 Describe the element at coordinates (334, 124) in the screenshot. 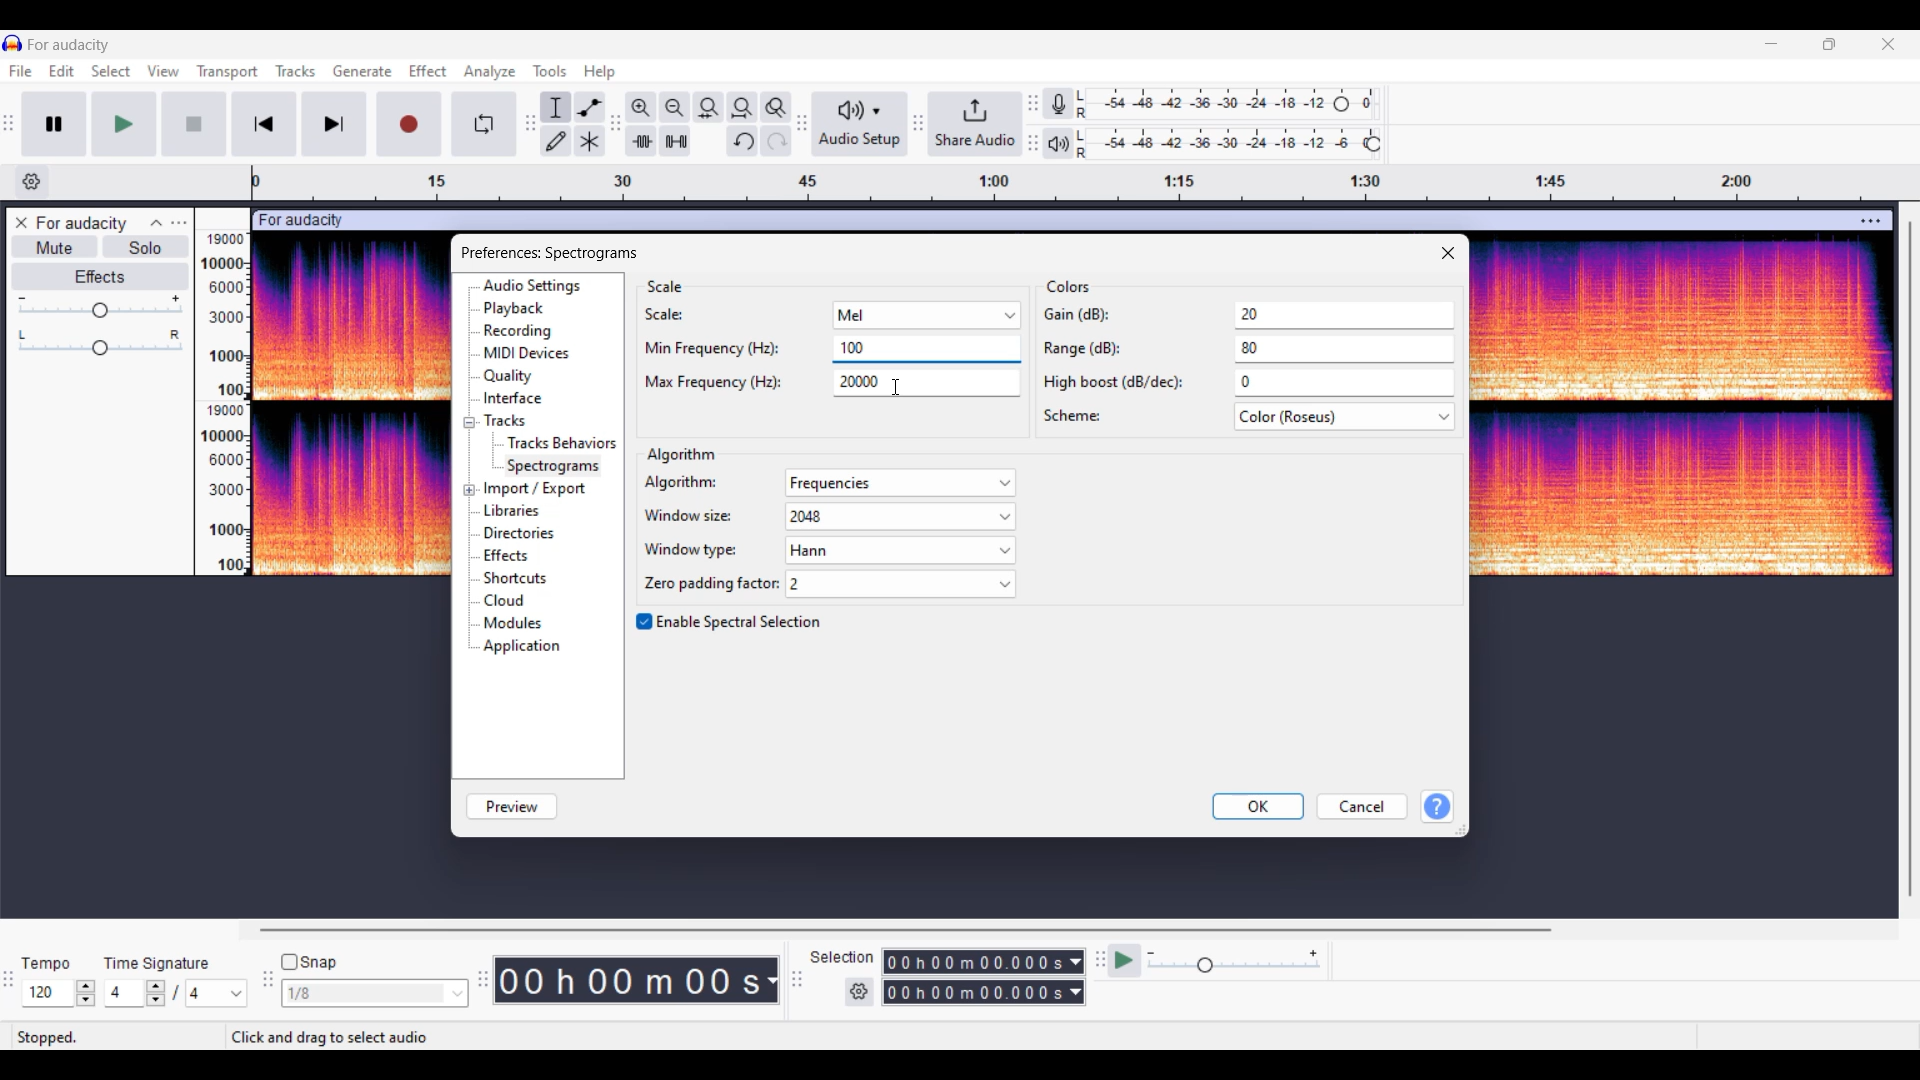

I see `Skip/Select to end` at that location.